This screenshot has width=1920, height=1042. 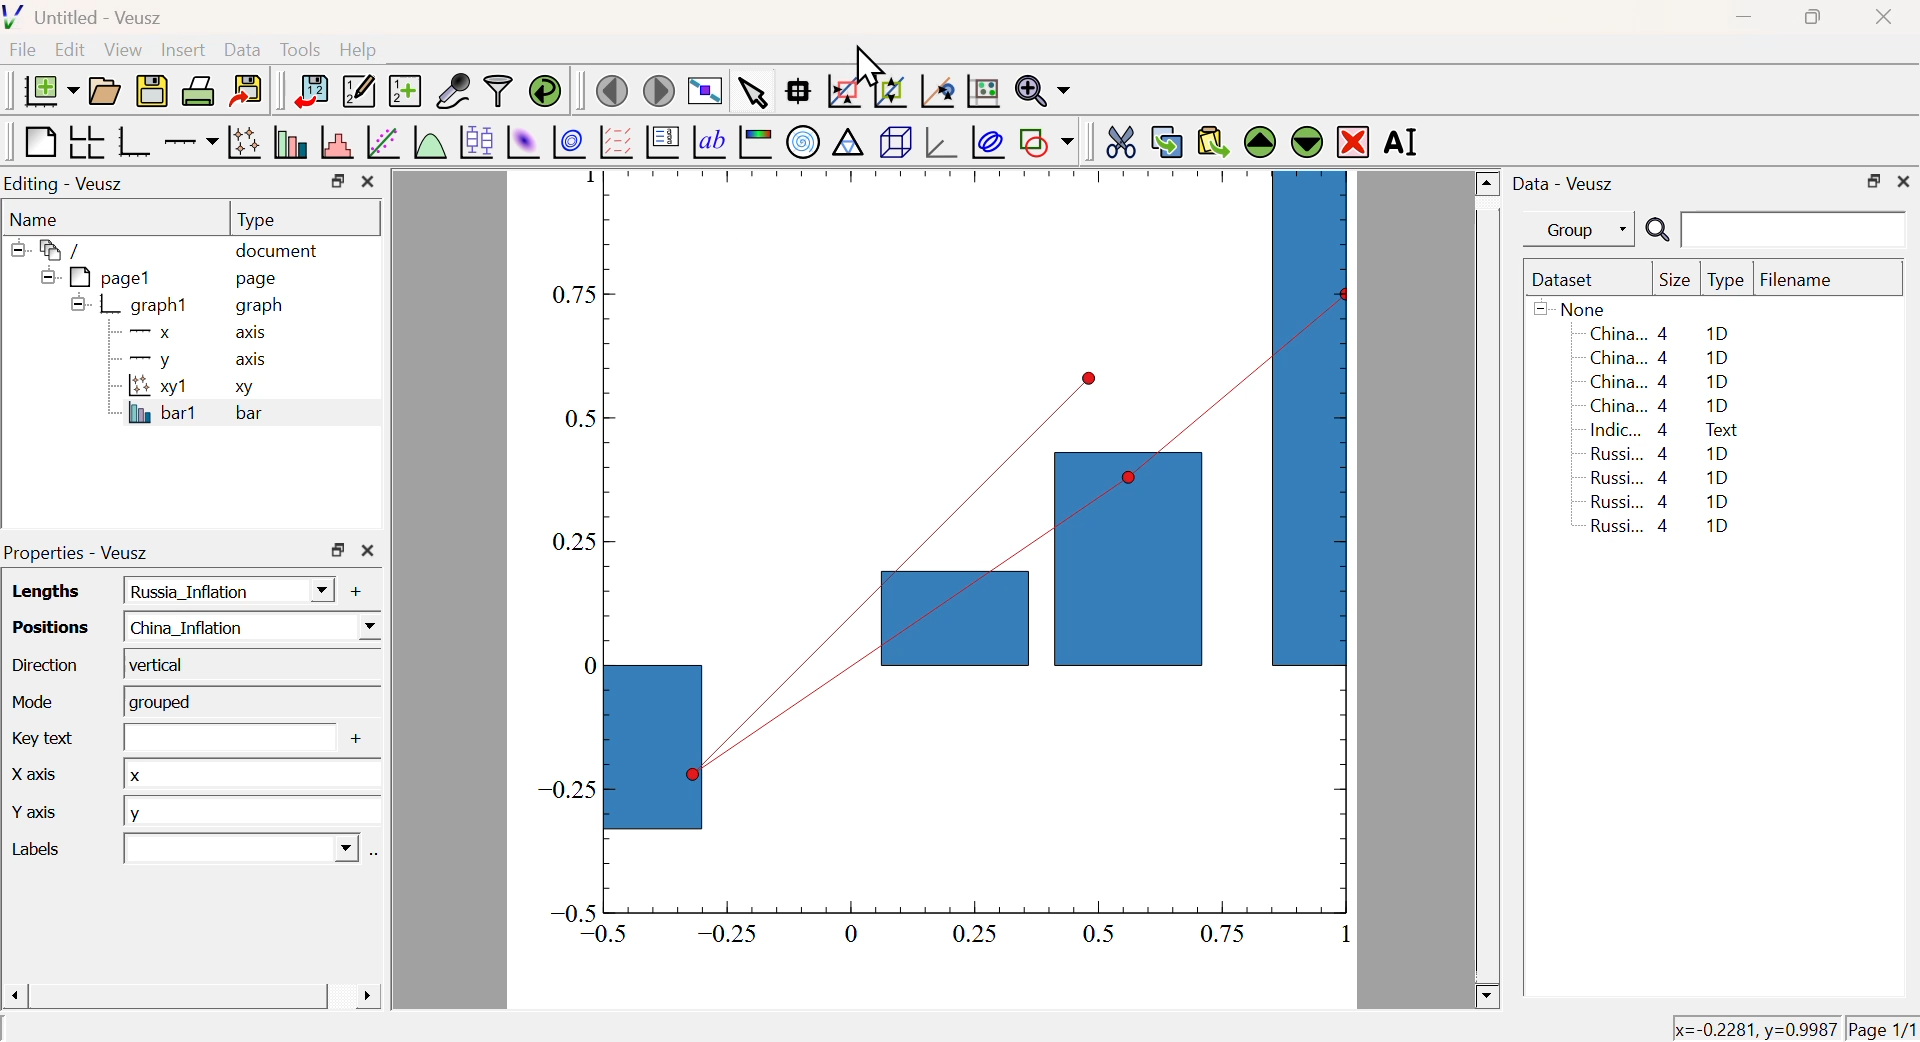 I want to click on Tools, so click(x=300, y=51).